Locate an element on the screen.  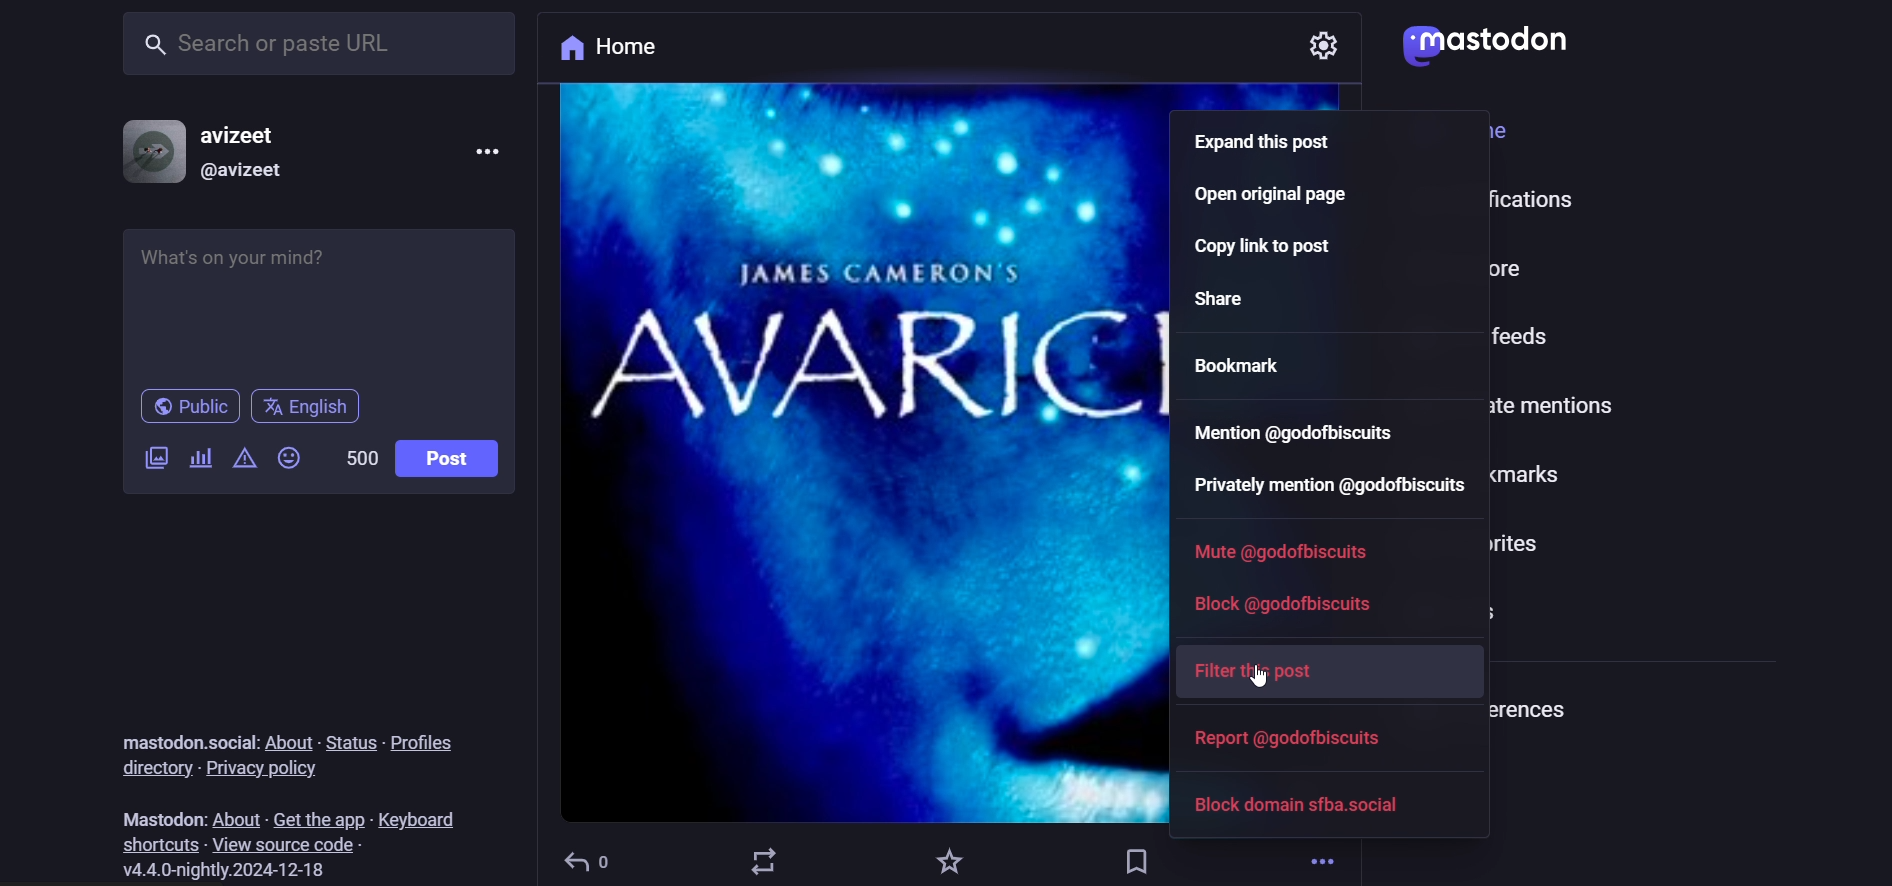
open original page is located at coordinates (1278, 197).